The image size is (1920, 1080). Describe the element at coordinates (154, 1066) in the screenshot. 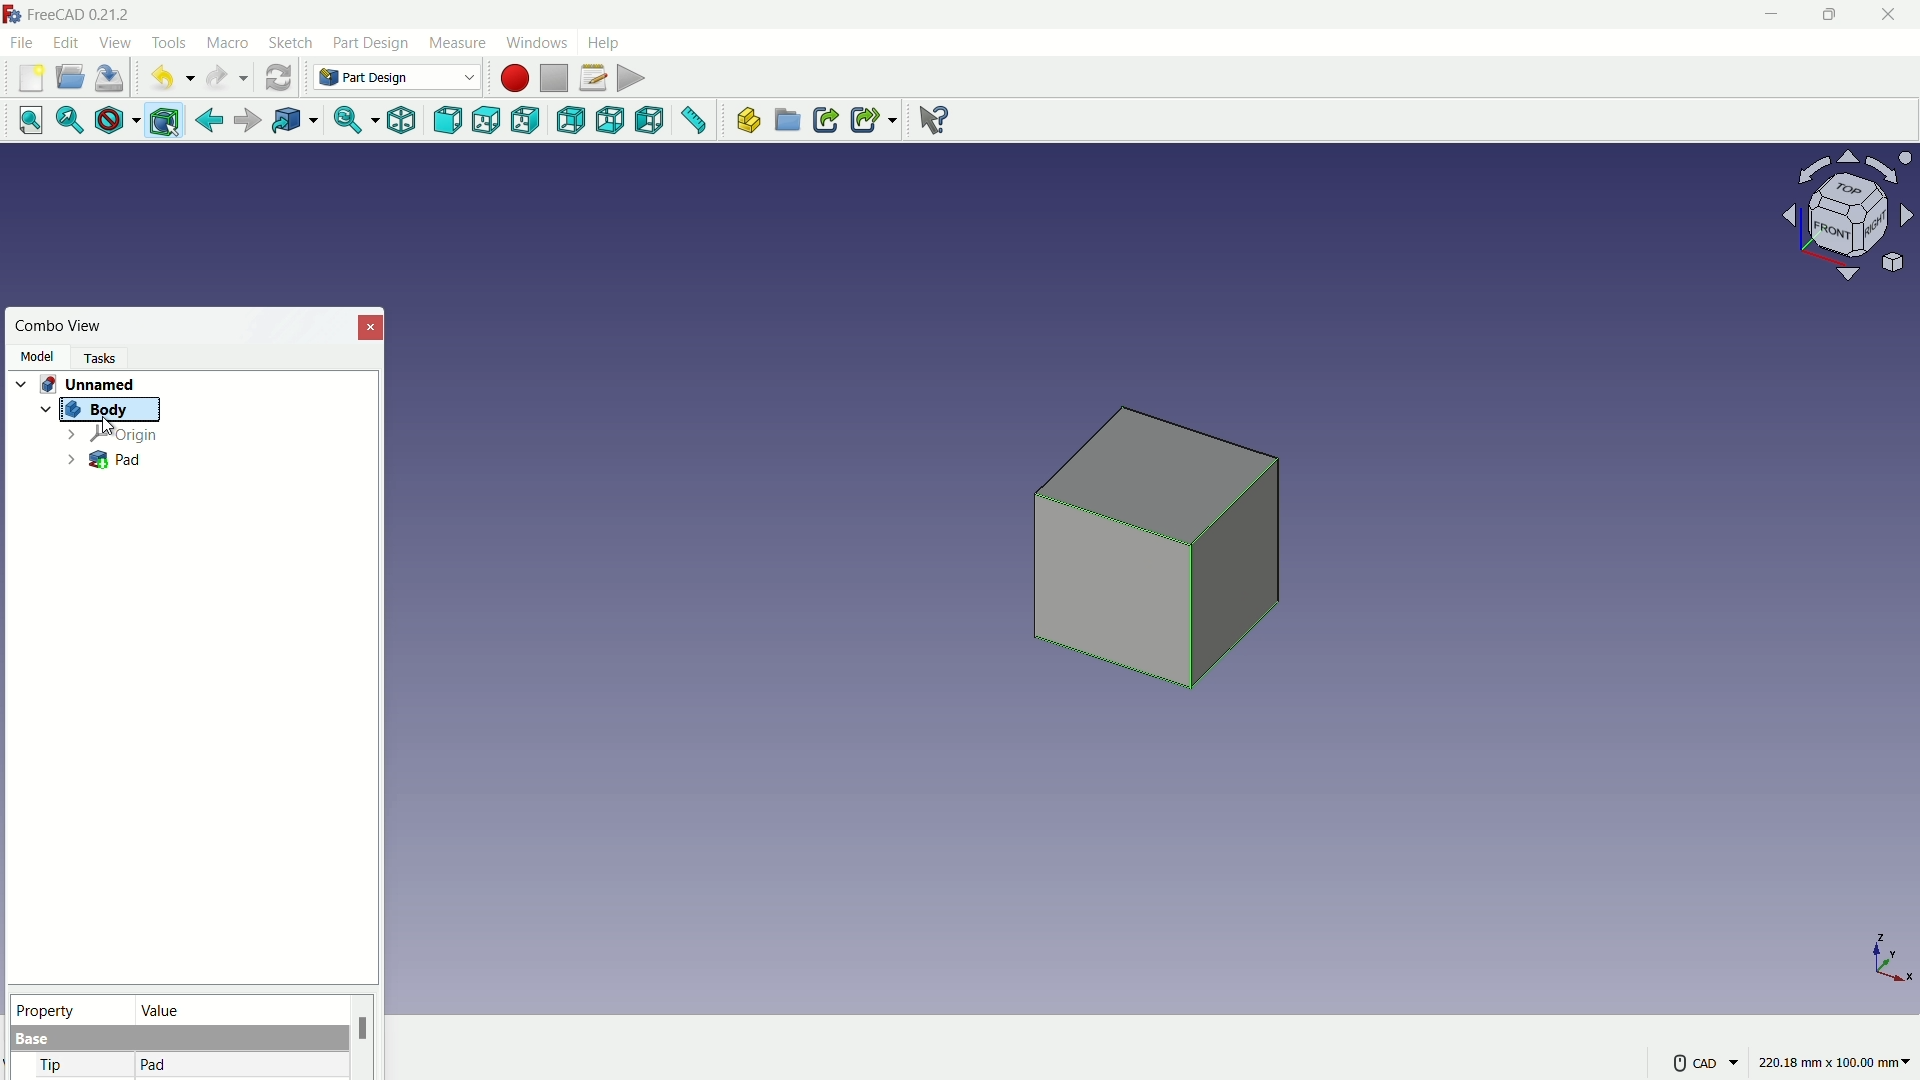

I see `pad` at that location.